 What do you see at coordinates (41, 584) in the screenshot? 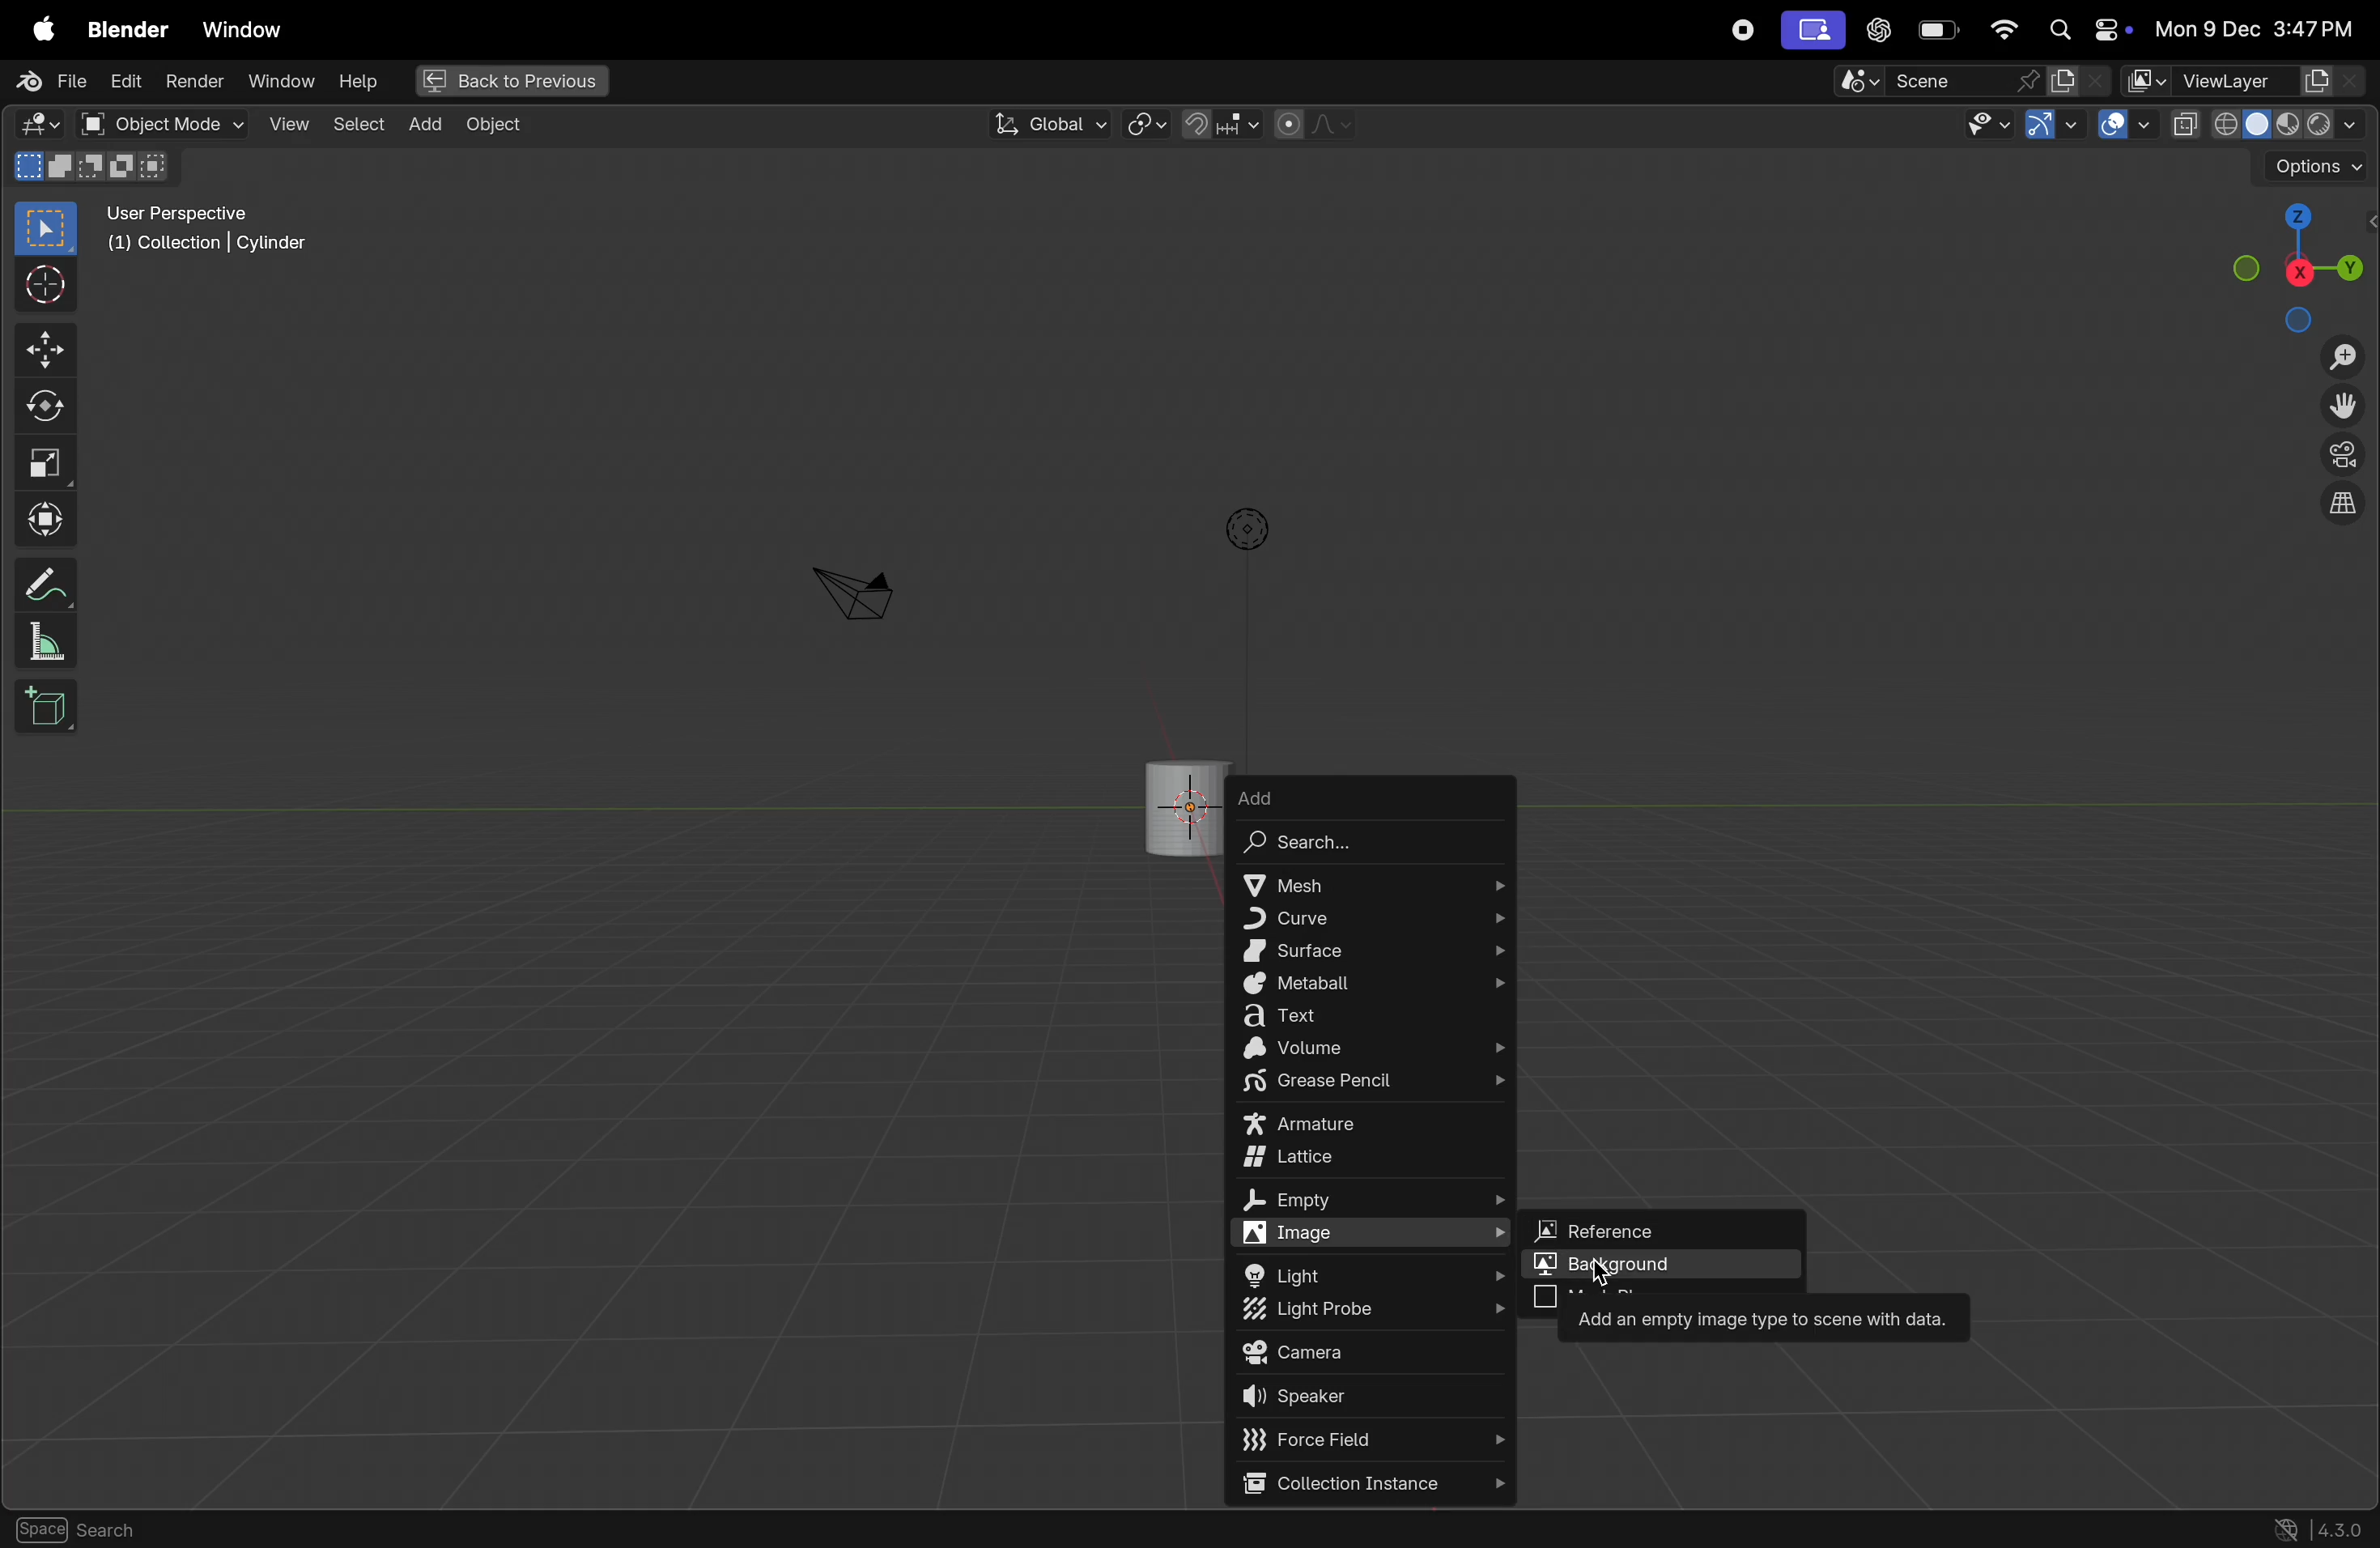
I see `annotate` at bounding box center [41, 584].